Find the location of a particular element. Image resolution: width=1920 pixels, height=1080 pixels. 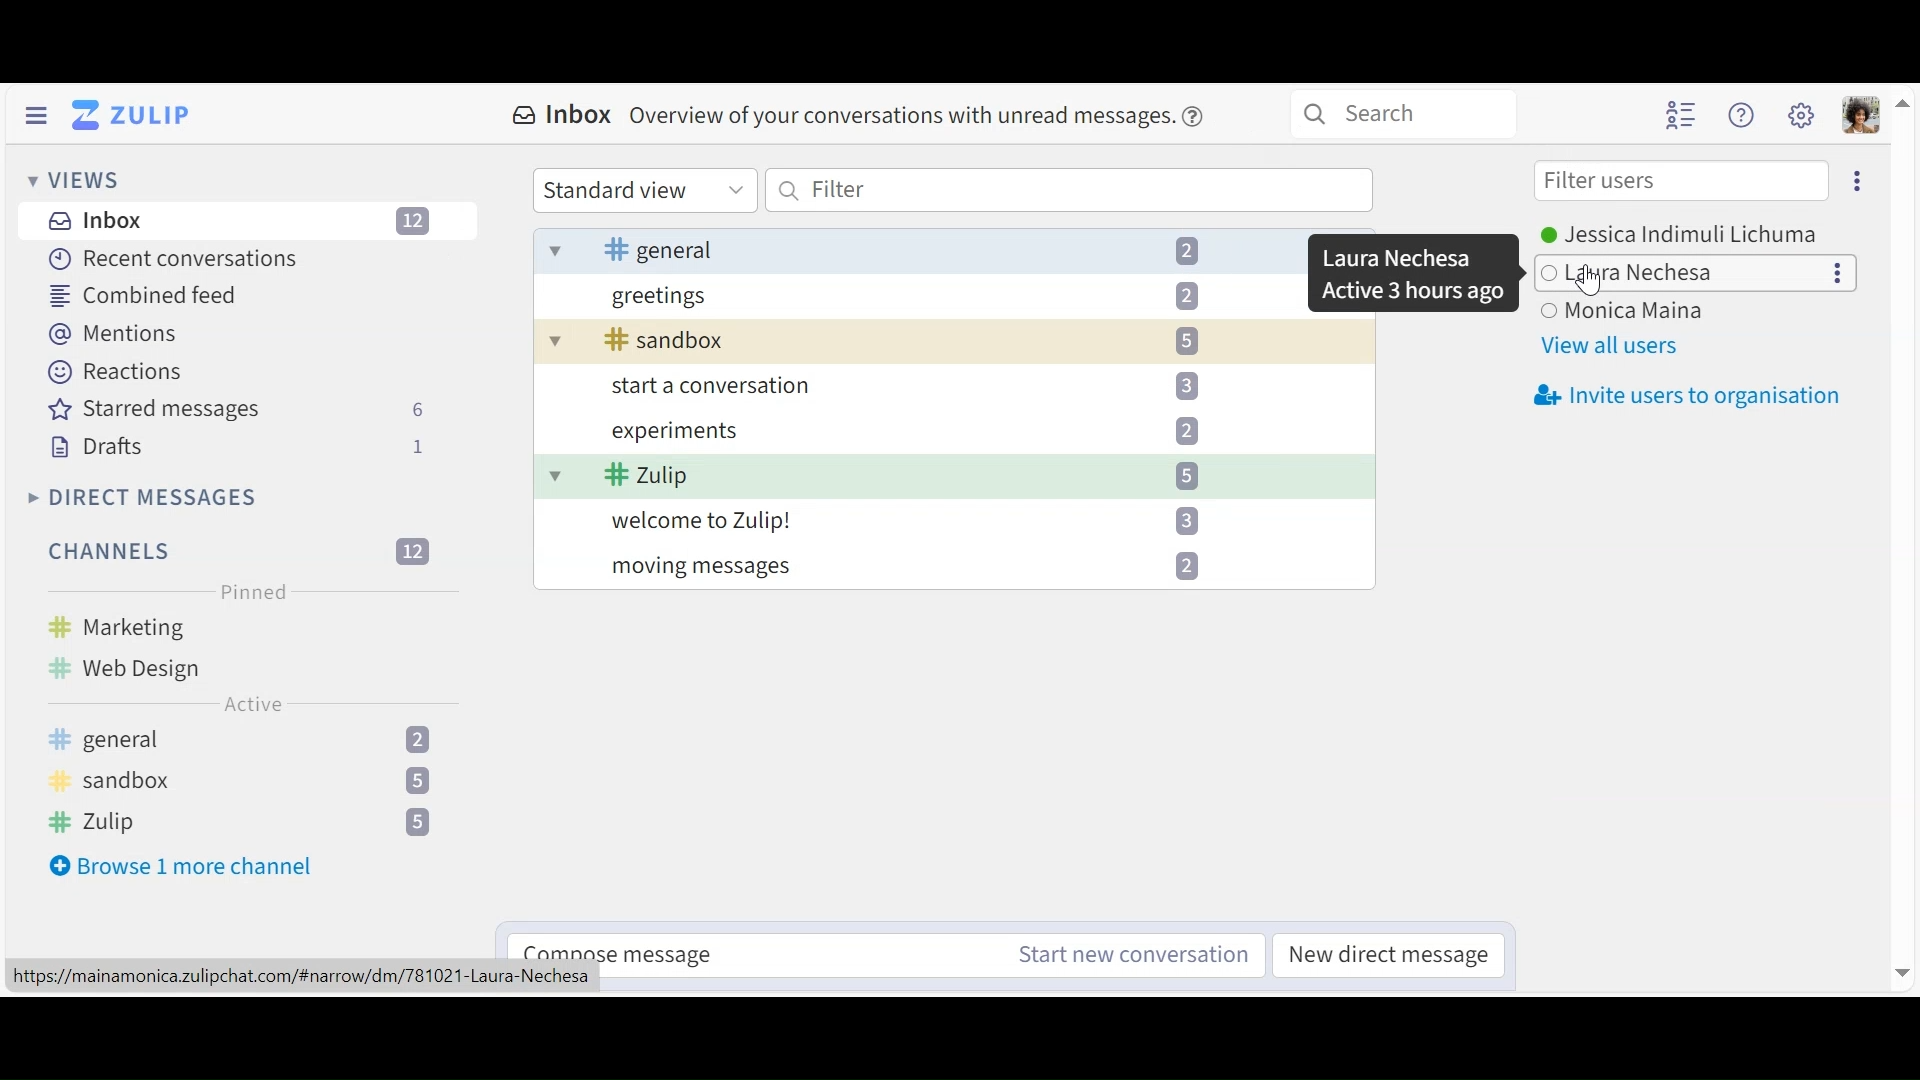

general is located at coordinates (242, 741).